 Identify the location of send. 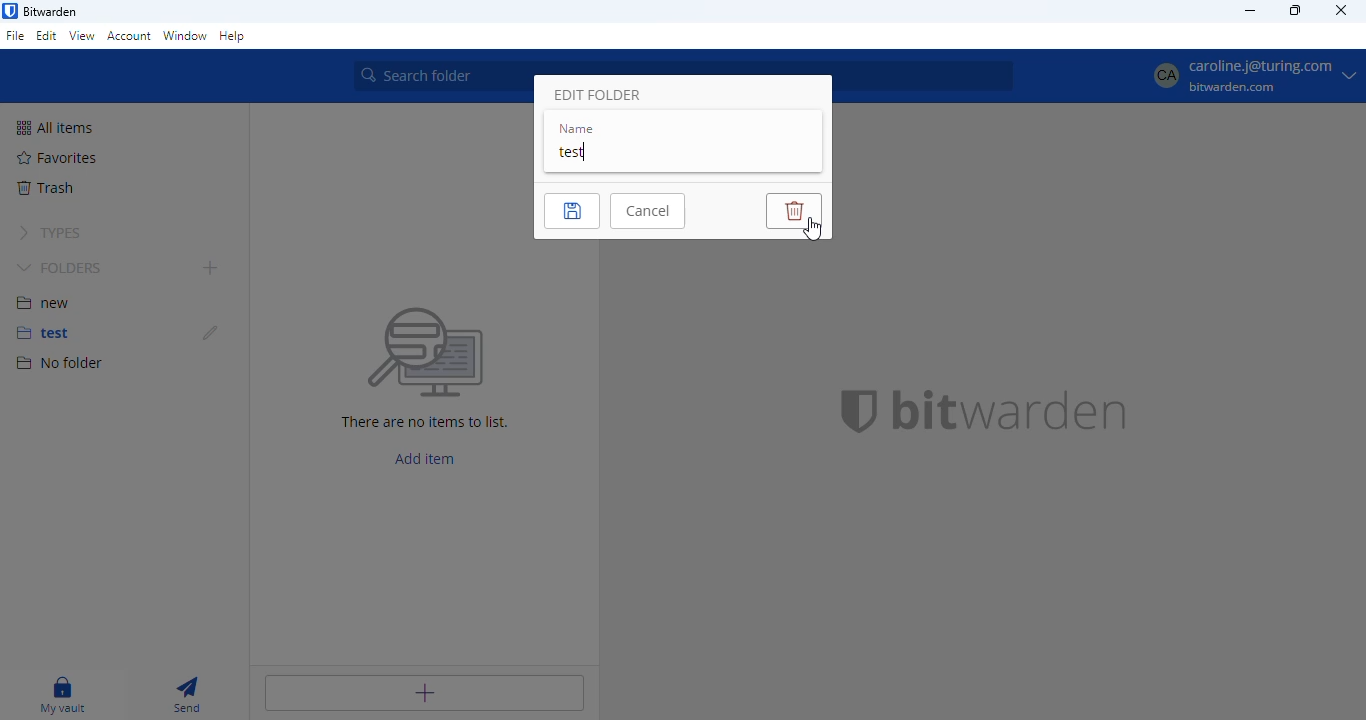
(189, 695).